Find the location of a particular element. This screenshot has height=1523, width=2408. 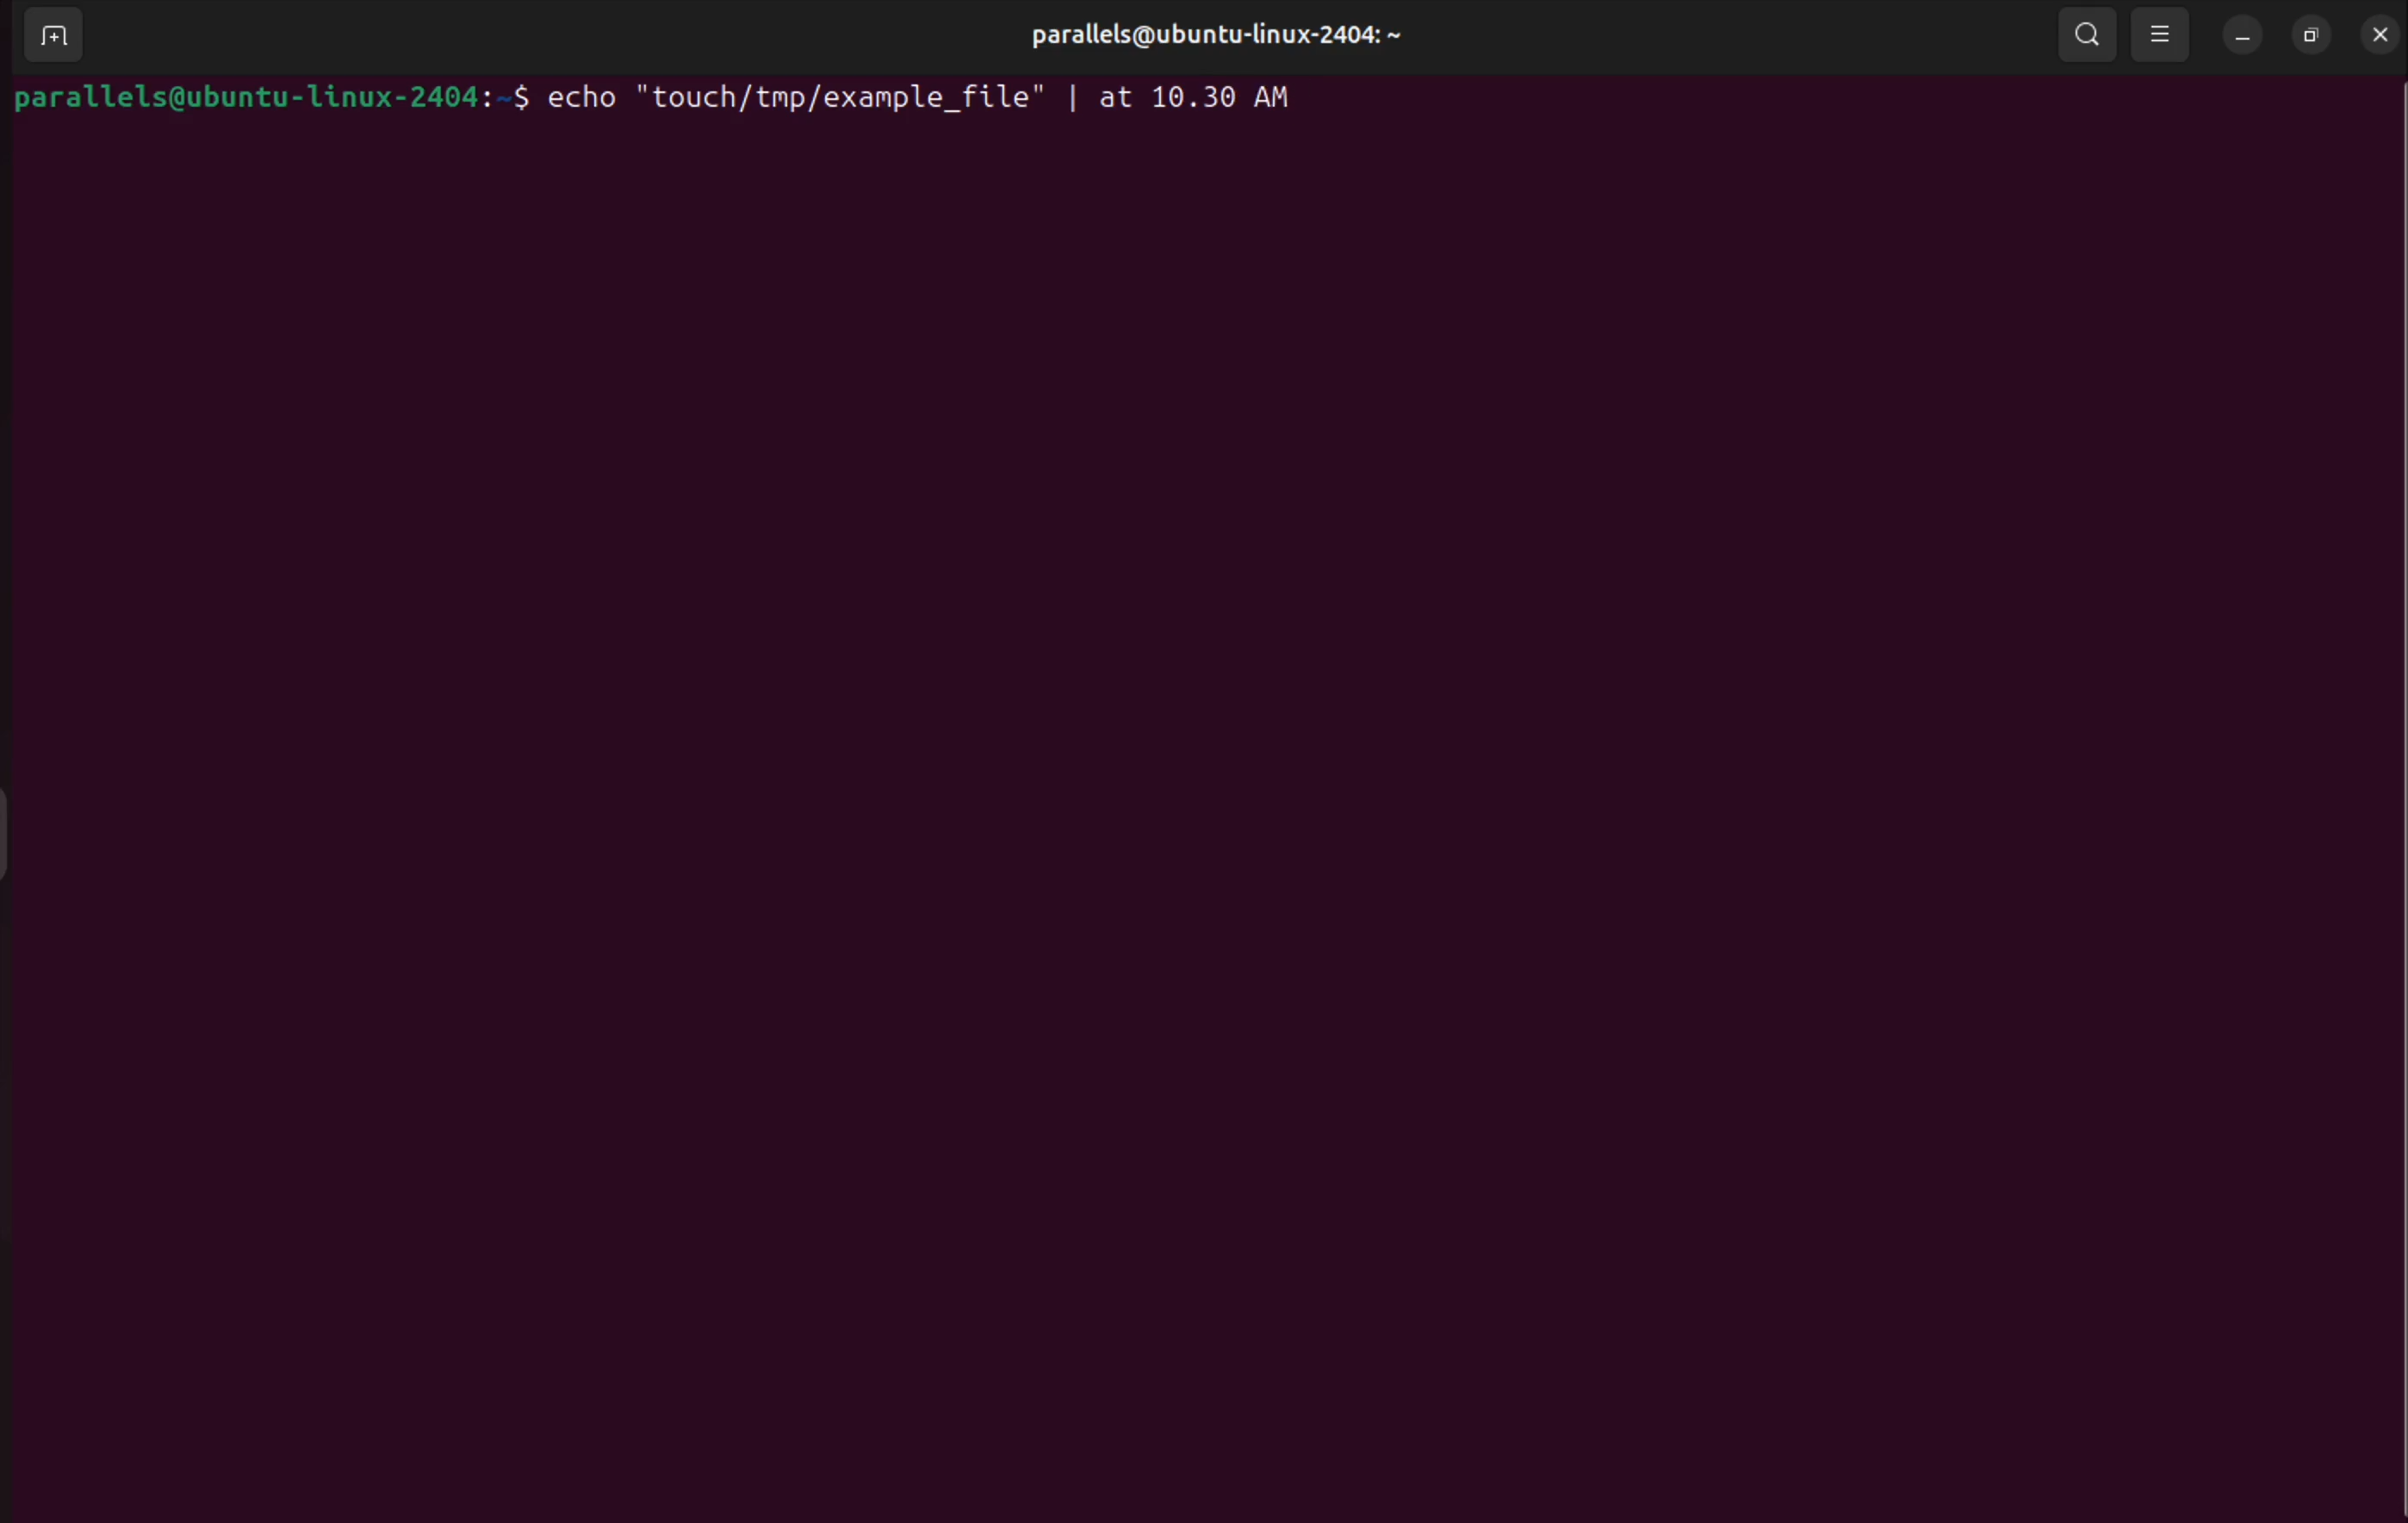

bash prompt is located at coordinates (268, 99).